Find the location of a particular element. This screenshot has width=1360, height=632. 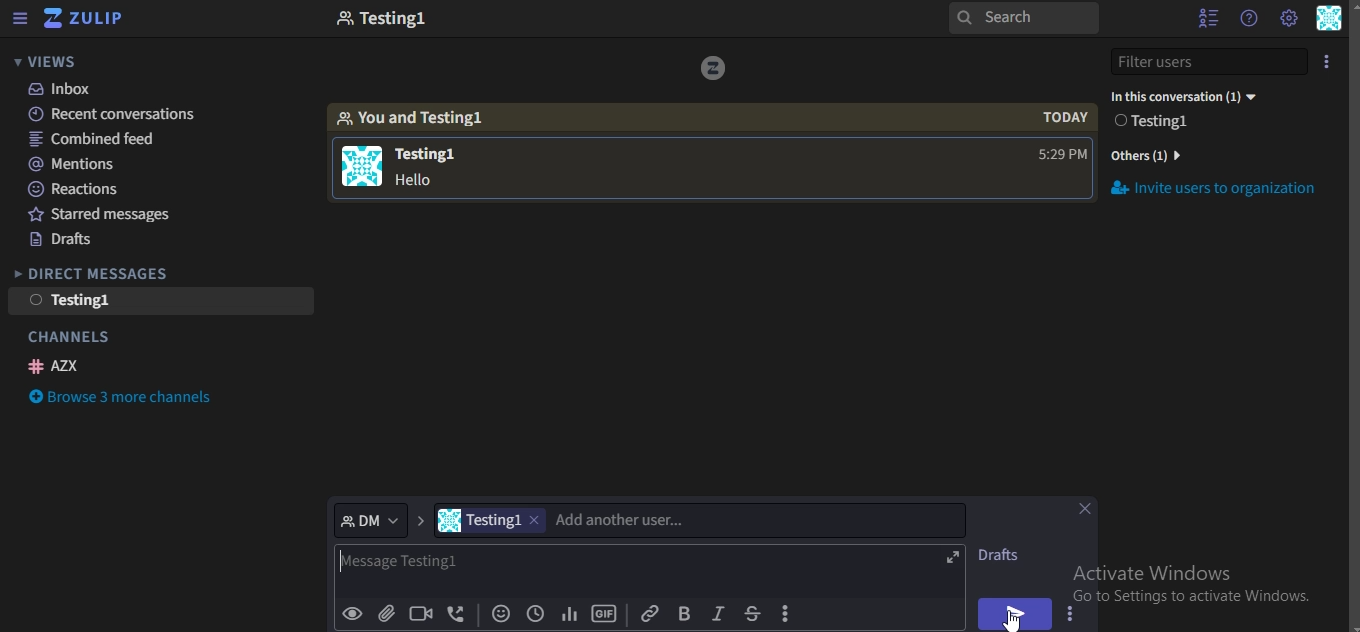

send  is located at coordinates (1012, 613).